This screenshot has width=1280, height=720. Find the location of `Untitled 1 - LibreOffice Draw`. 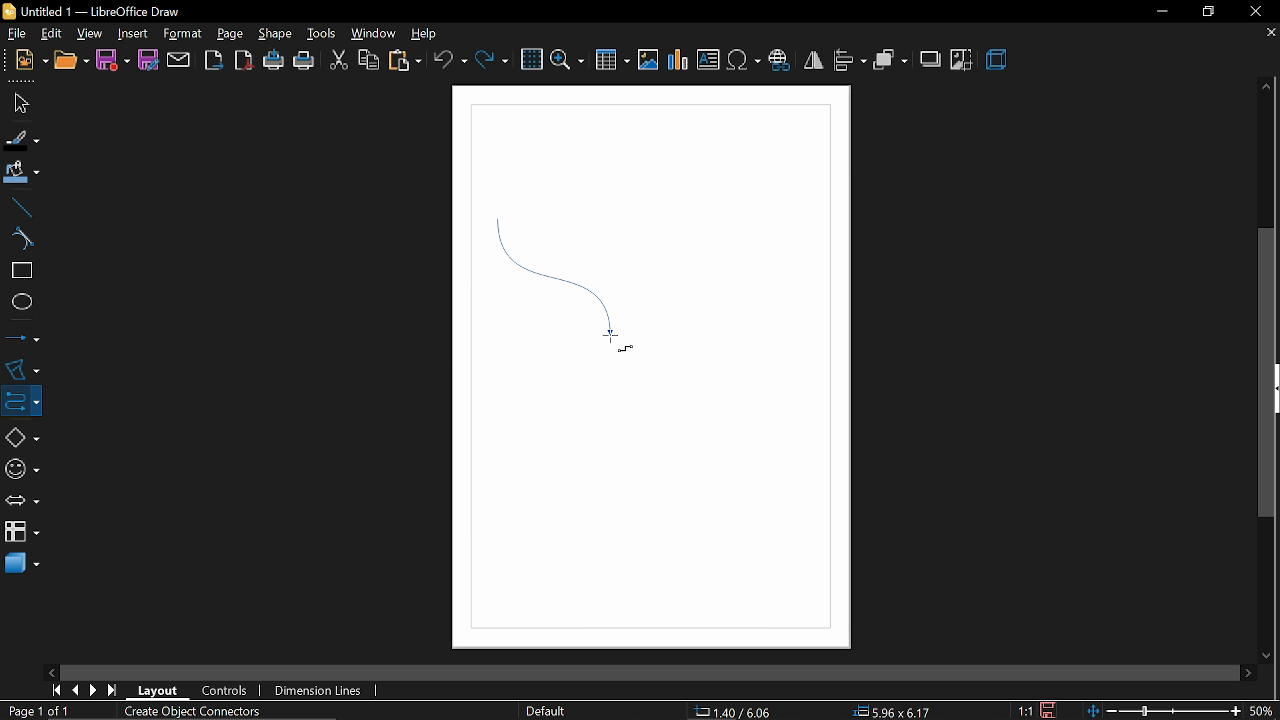

Untitled 1 - LibreOffice Draw is located at coordinates (93, 11).